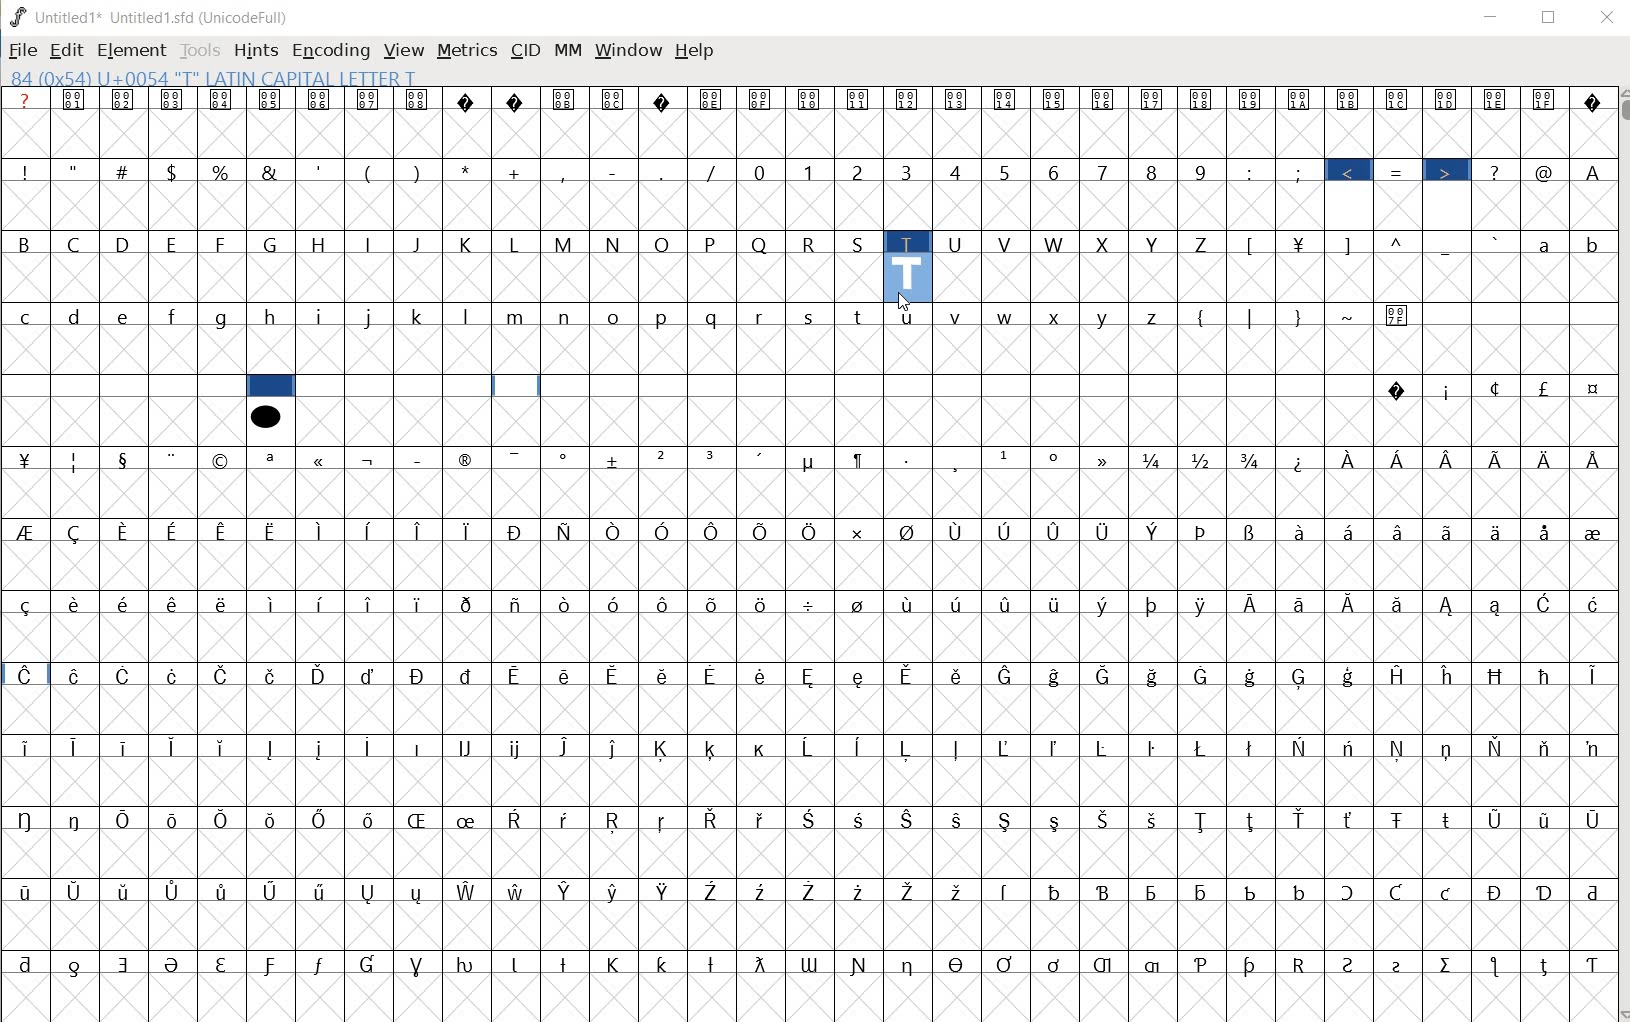 Image resolution: width=1630 pixels, height=1022 pixels. What do you see at coordinates (519, 101) in the screenshot?
I see `Symbol` at bounding box center [519, 101].